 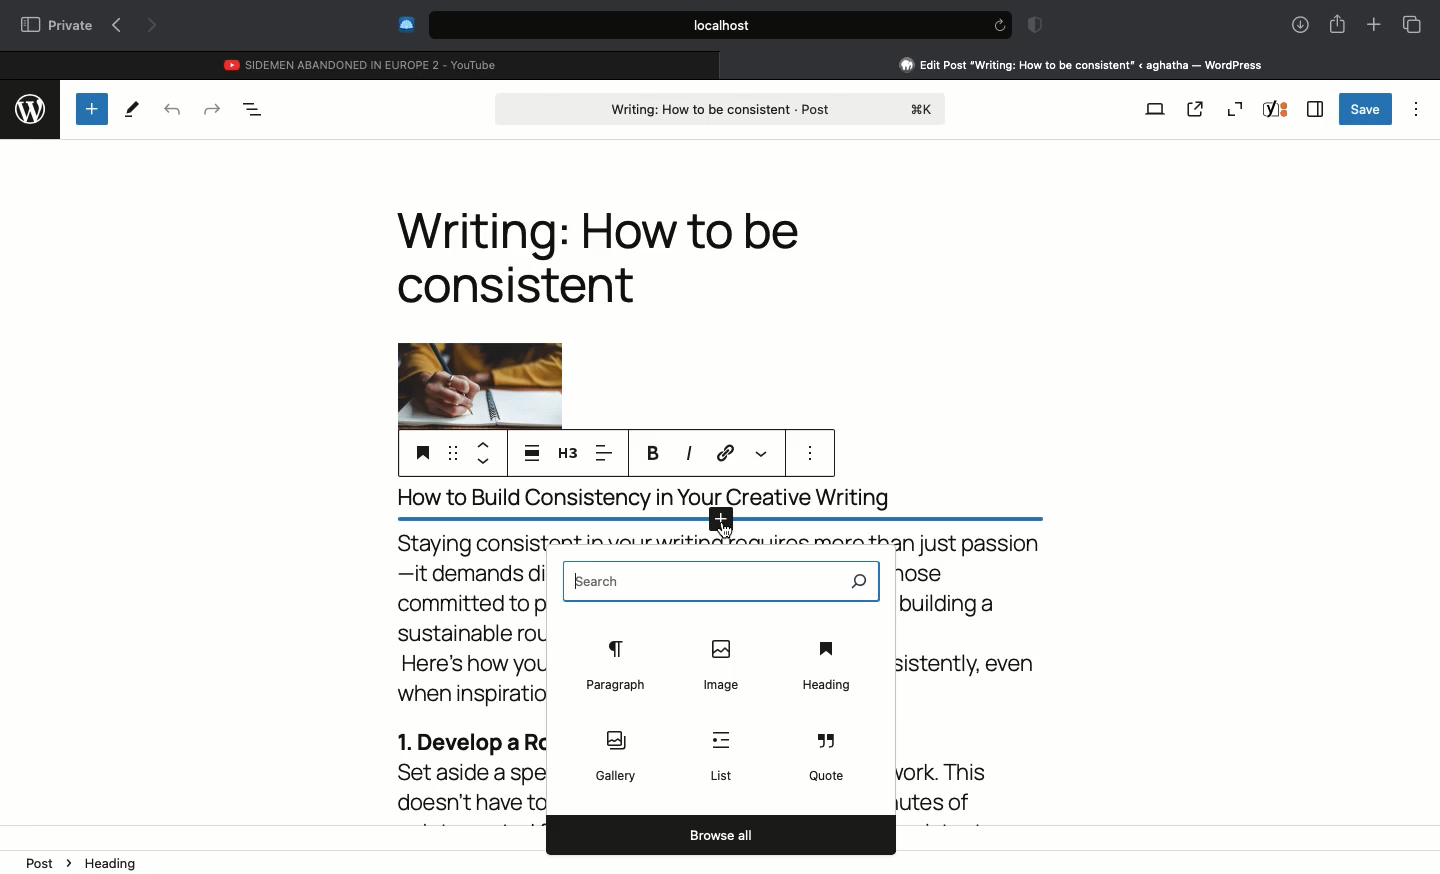 What do you see at coordinates (1195, 108) in the screenshot?
I see `View post` at bounding box center [1195, 108].